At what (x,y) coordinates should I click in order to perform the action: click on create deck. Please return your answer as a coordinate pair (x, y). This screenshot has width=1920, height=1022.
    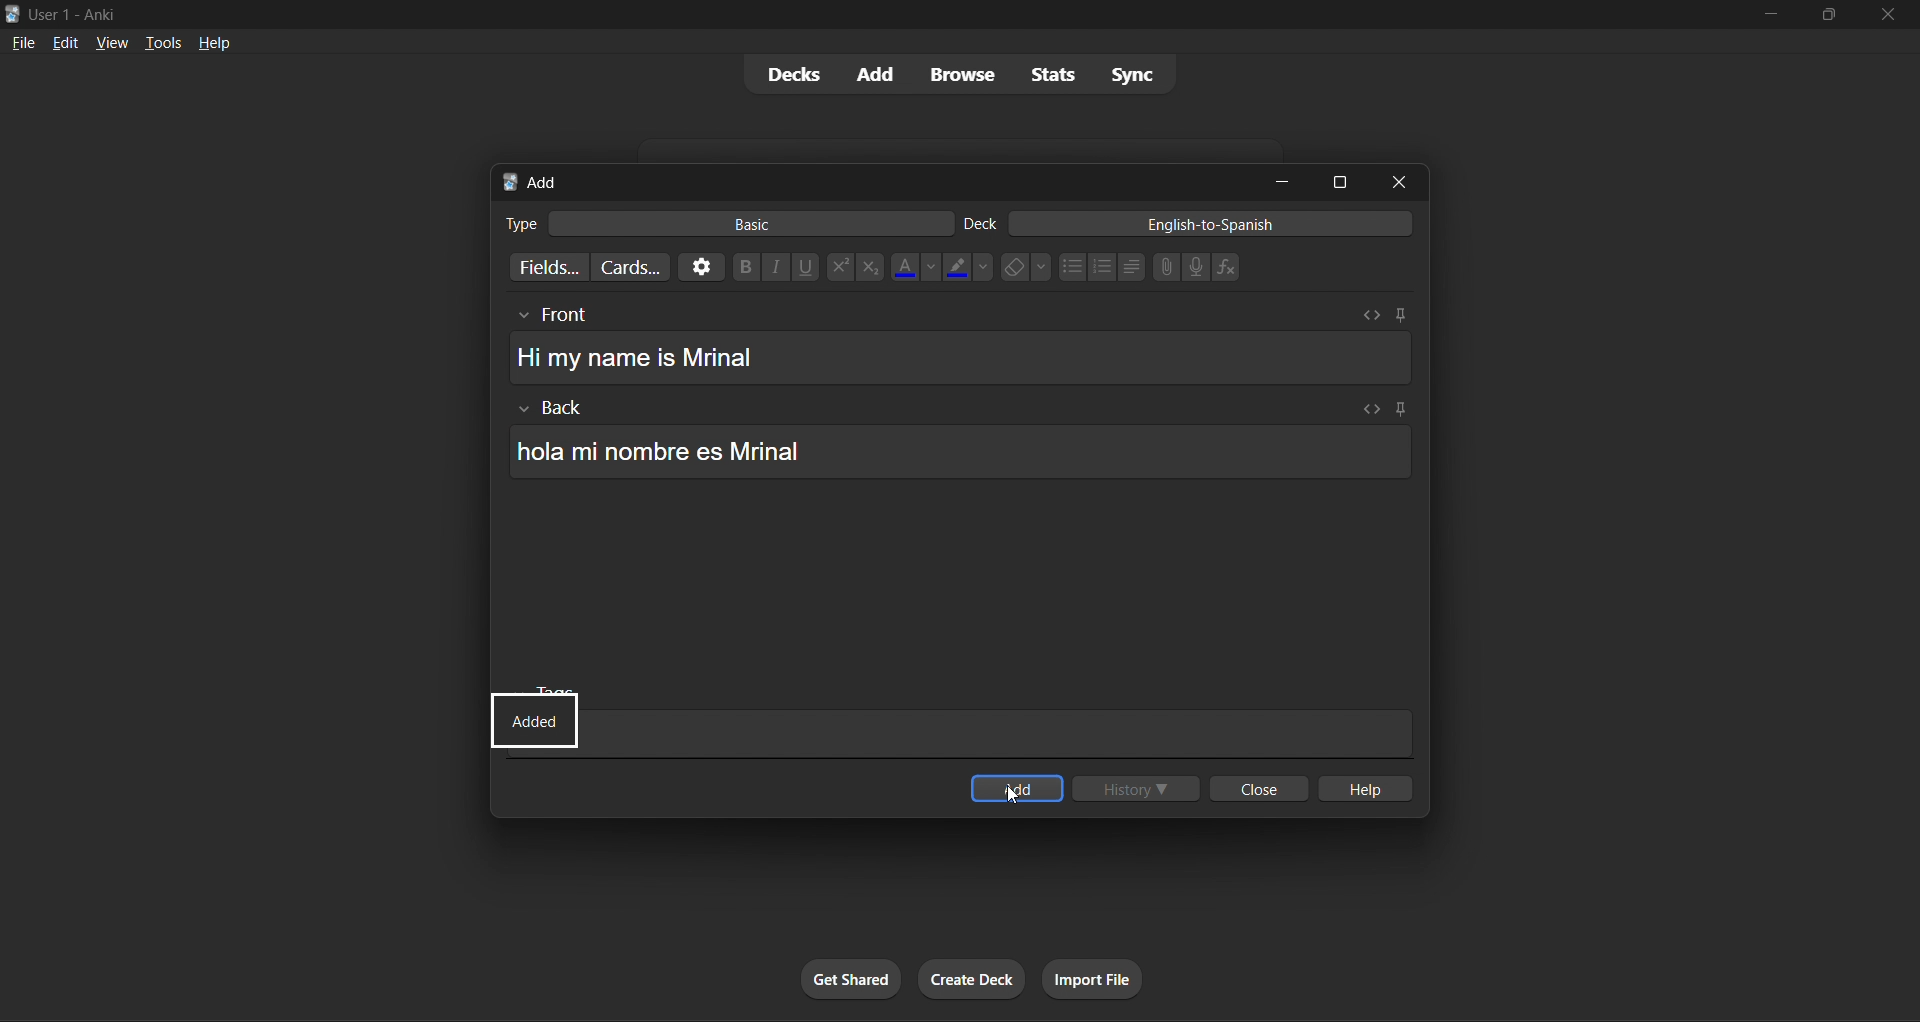
    Looking at the image, I should click on (968, 976).